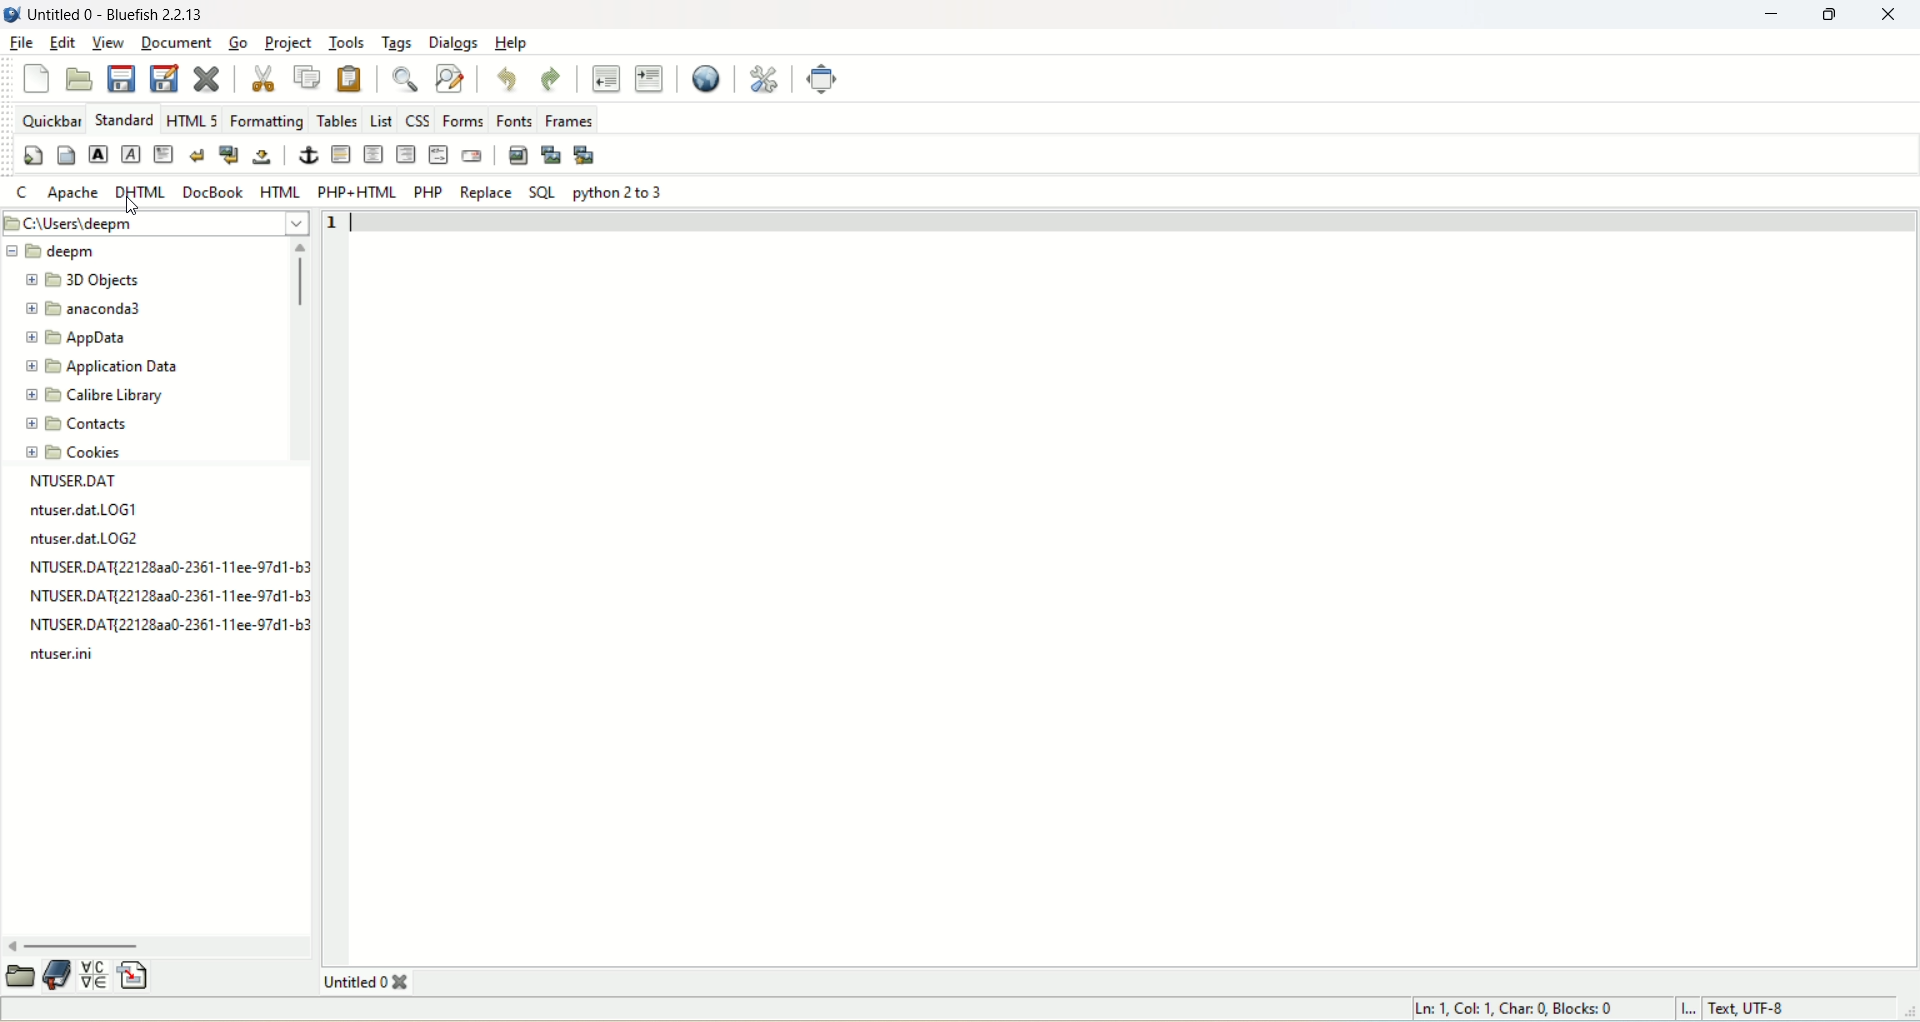 Image resolution: width=1920 pixels, height=1022 pixels. I want to click on new, so click(40, 78).